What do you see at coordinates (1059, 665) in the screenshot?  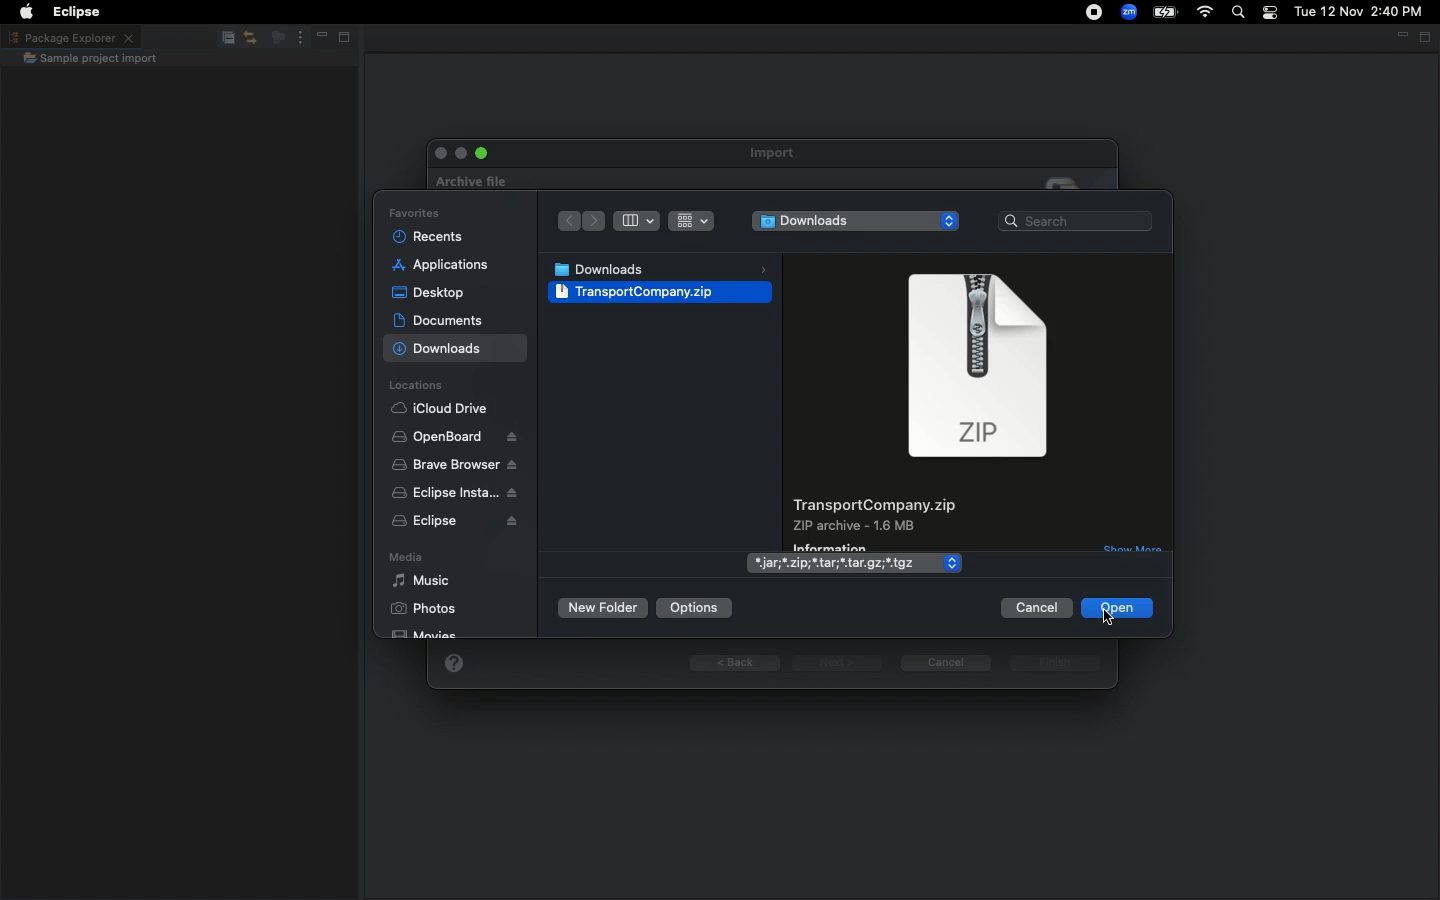 I see `Finish` at bounding box center [1059, 665].